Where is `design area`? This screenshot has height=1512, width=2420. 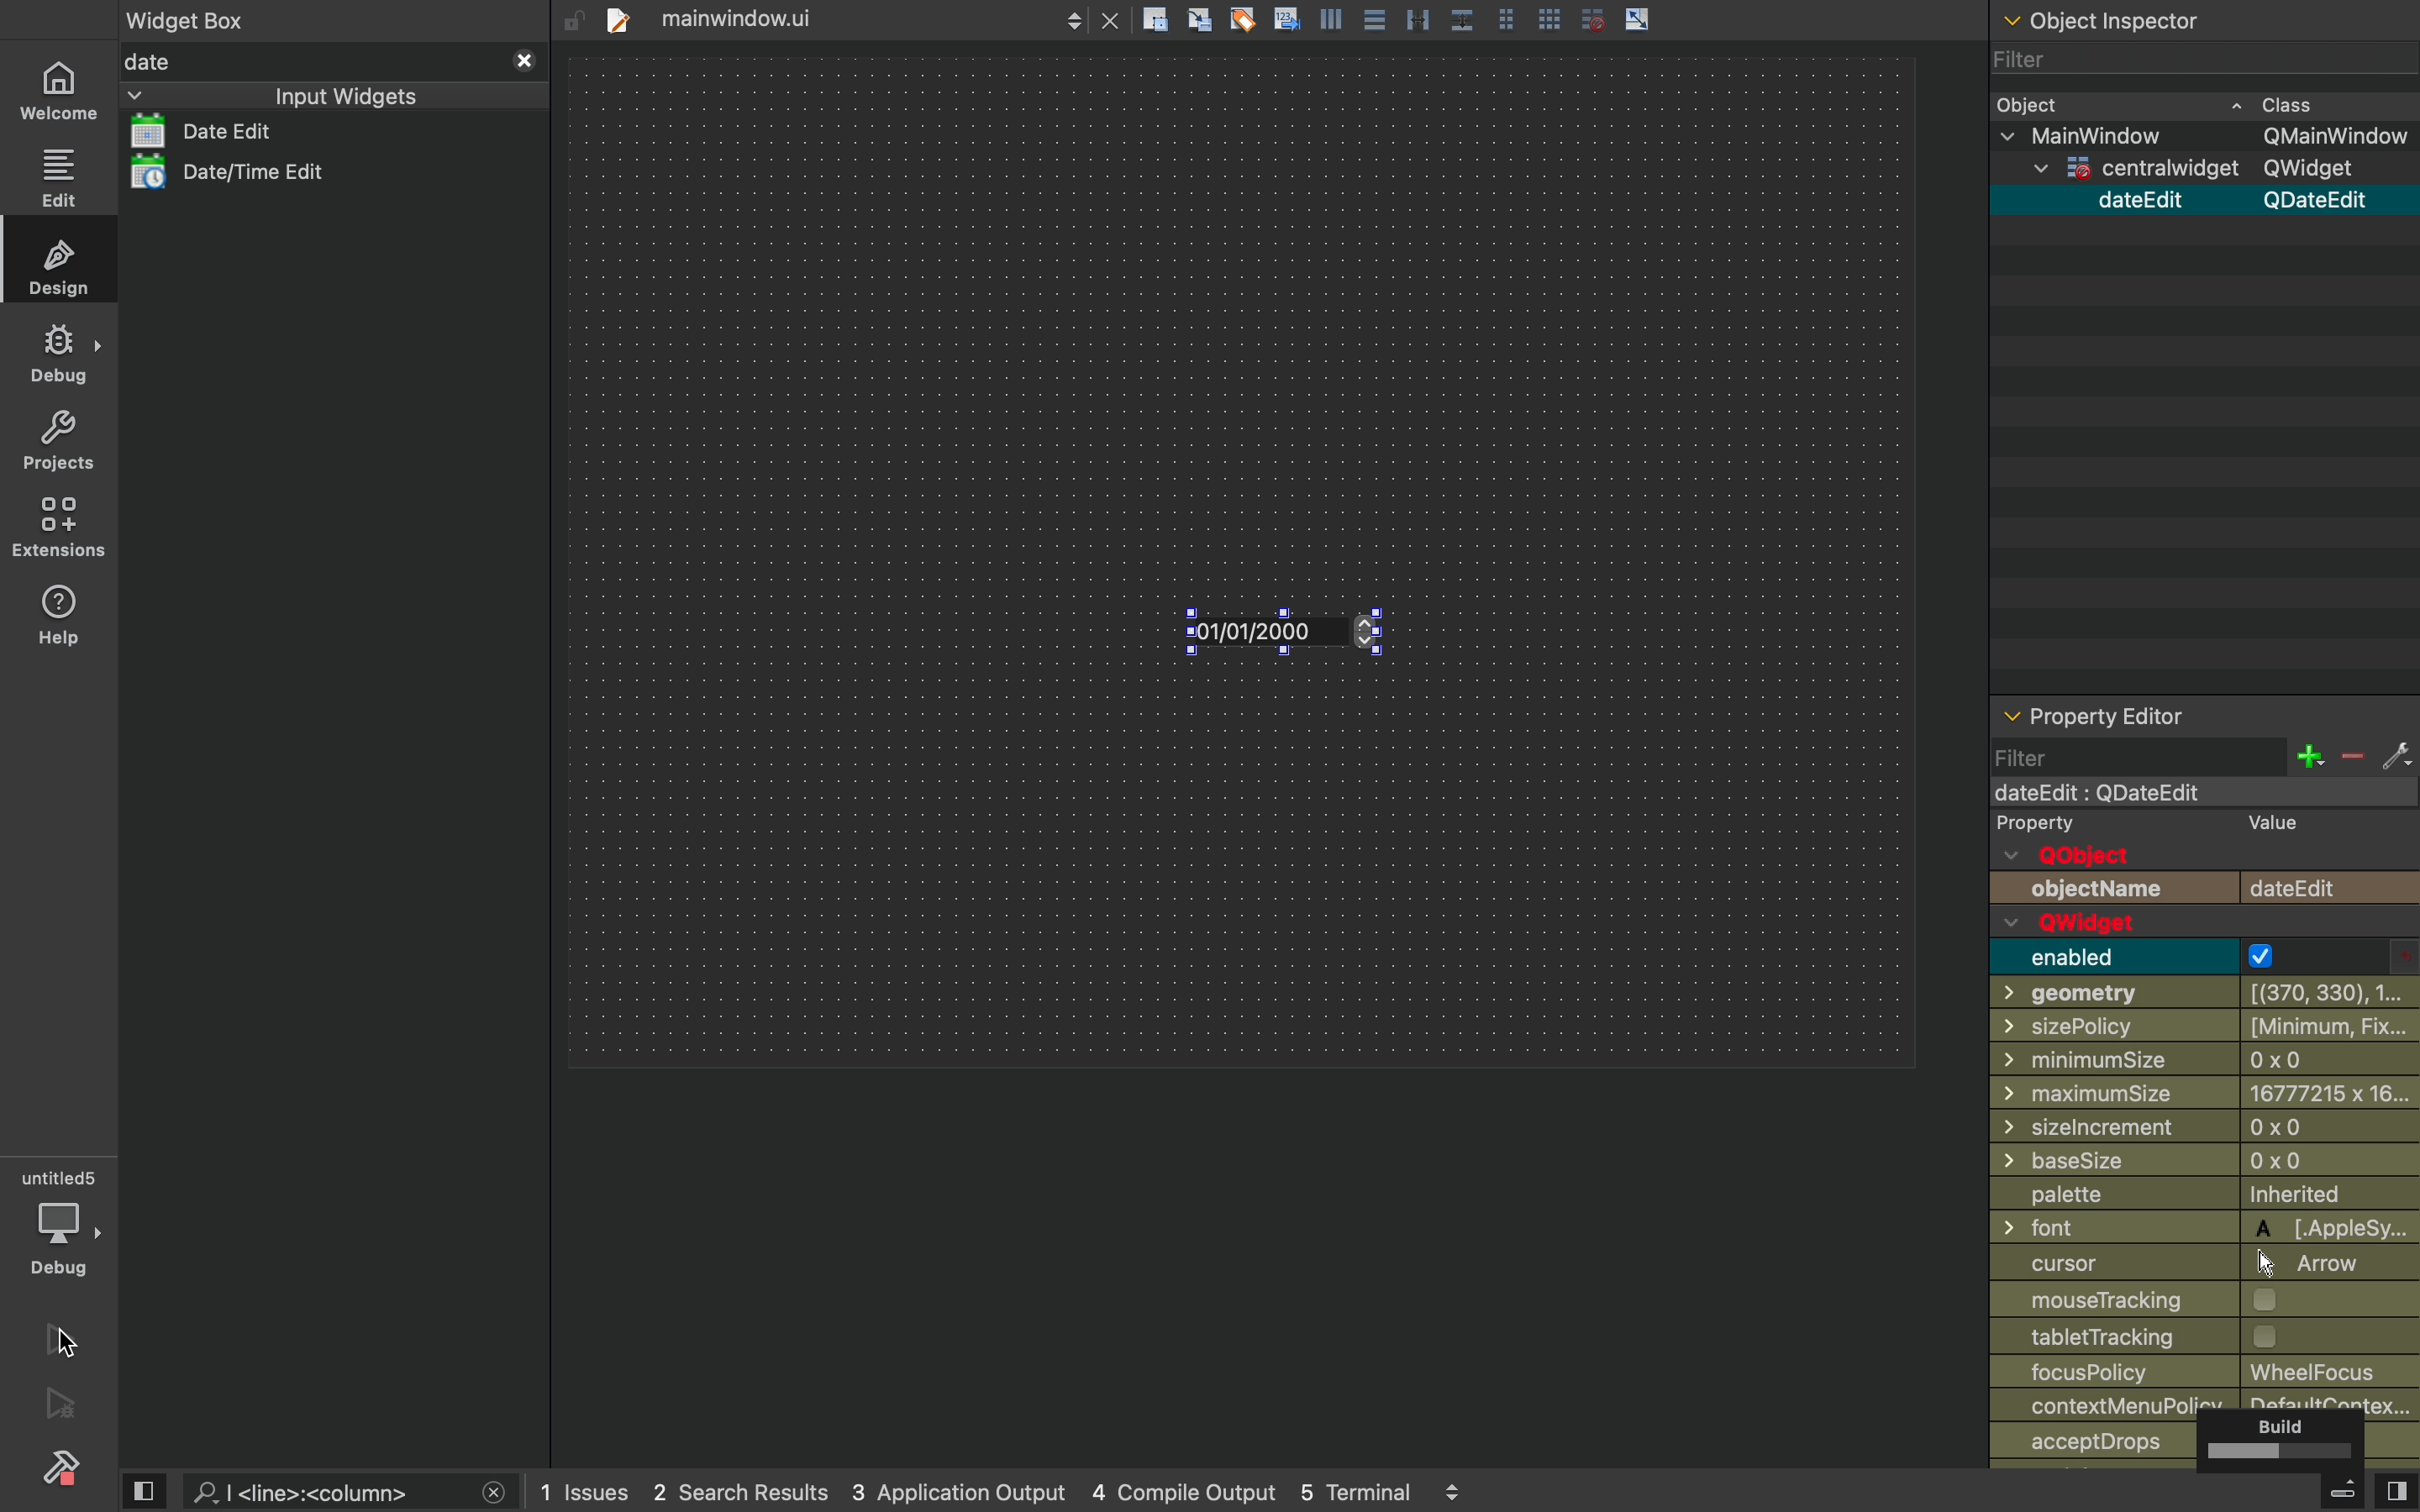 design area is located at coordinates (1240, 560).